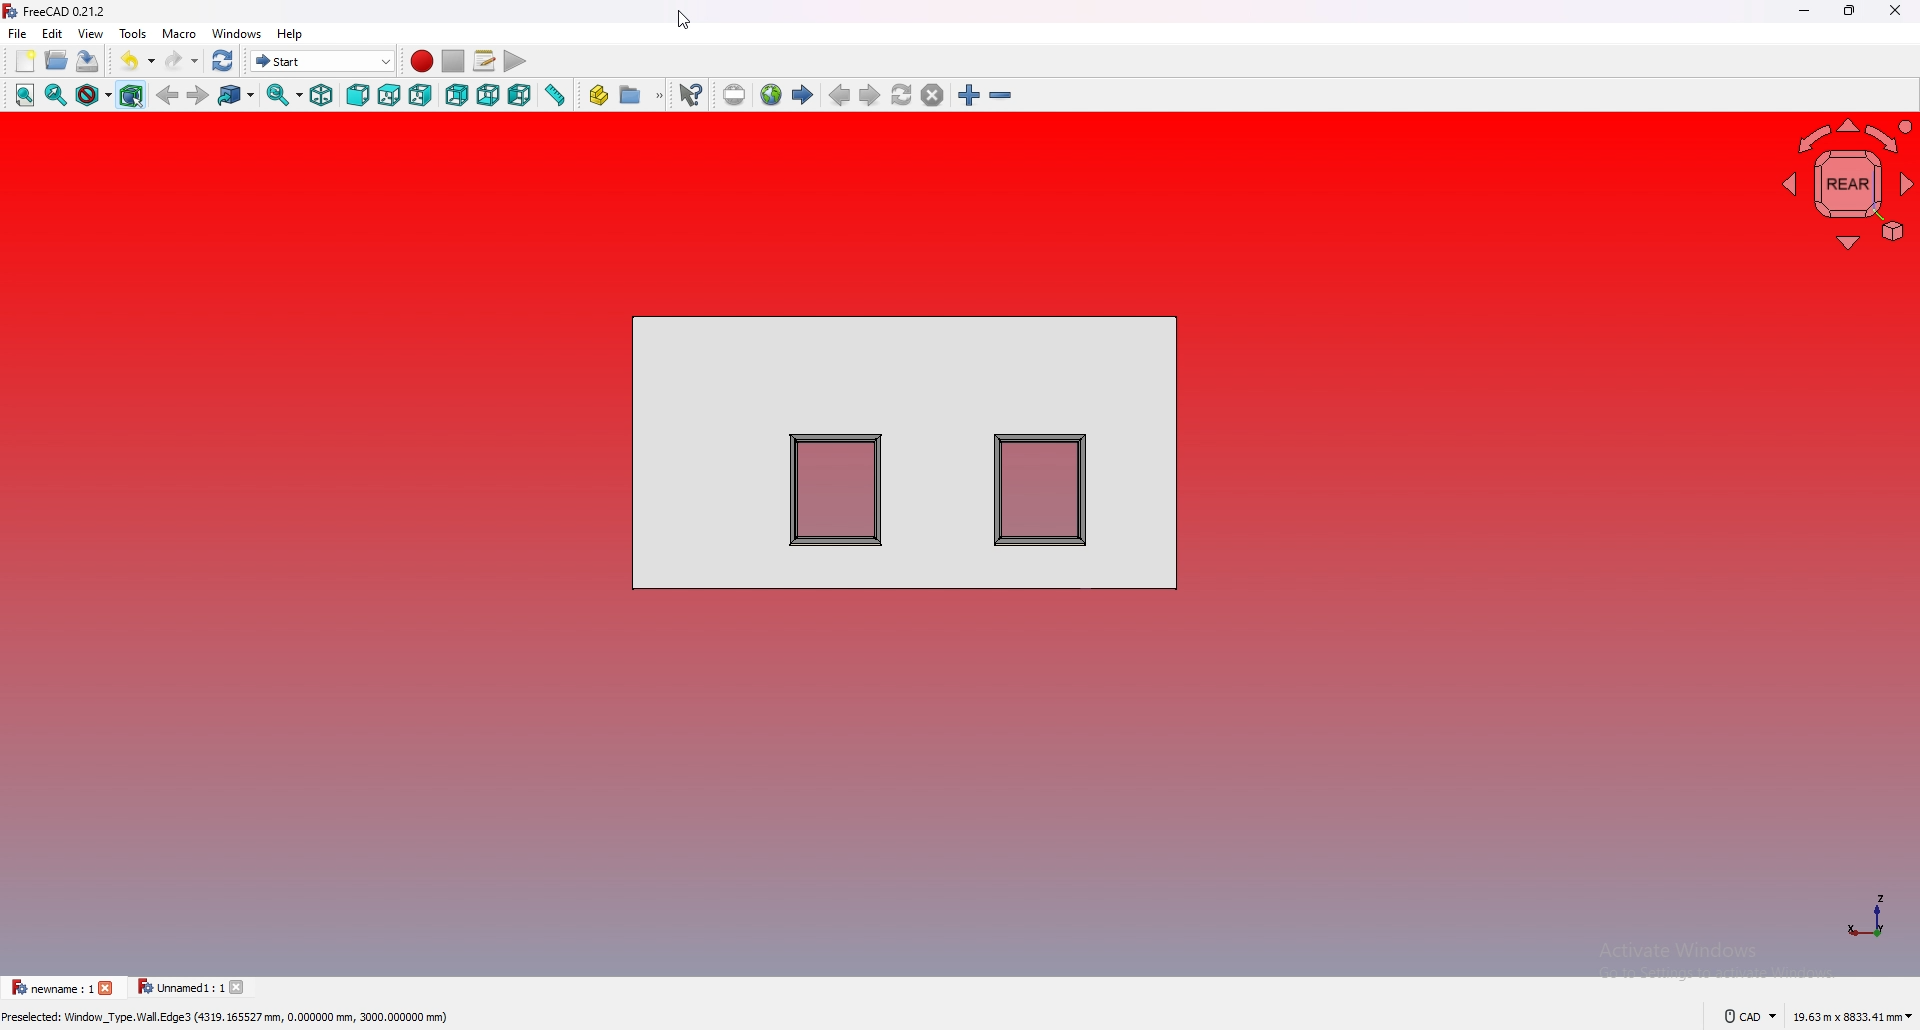 The width and height of the screenshot is (1920, 1030). What do you see at coordinates (422, 62) in the screenshot?
I see `record macro` at bounding box center [422, 62].